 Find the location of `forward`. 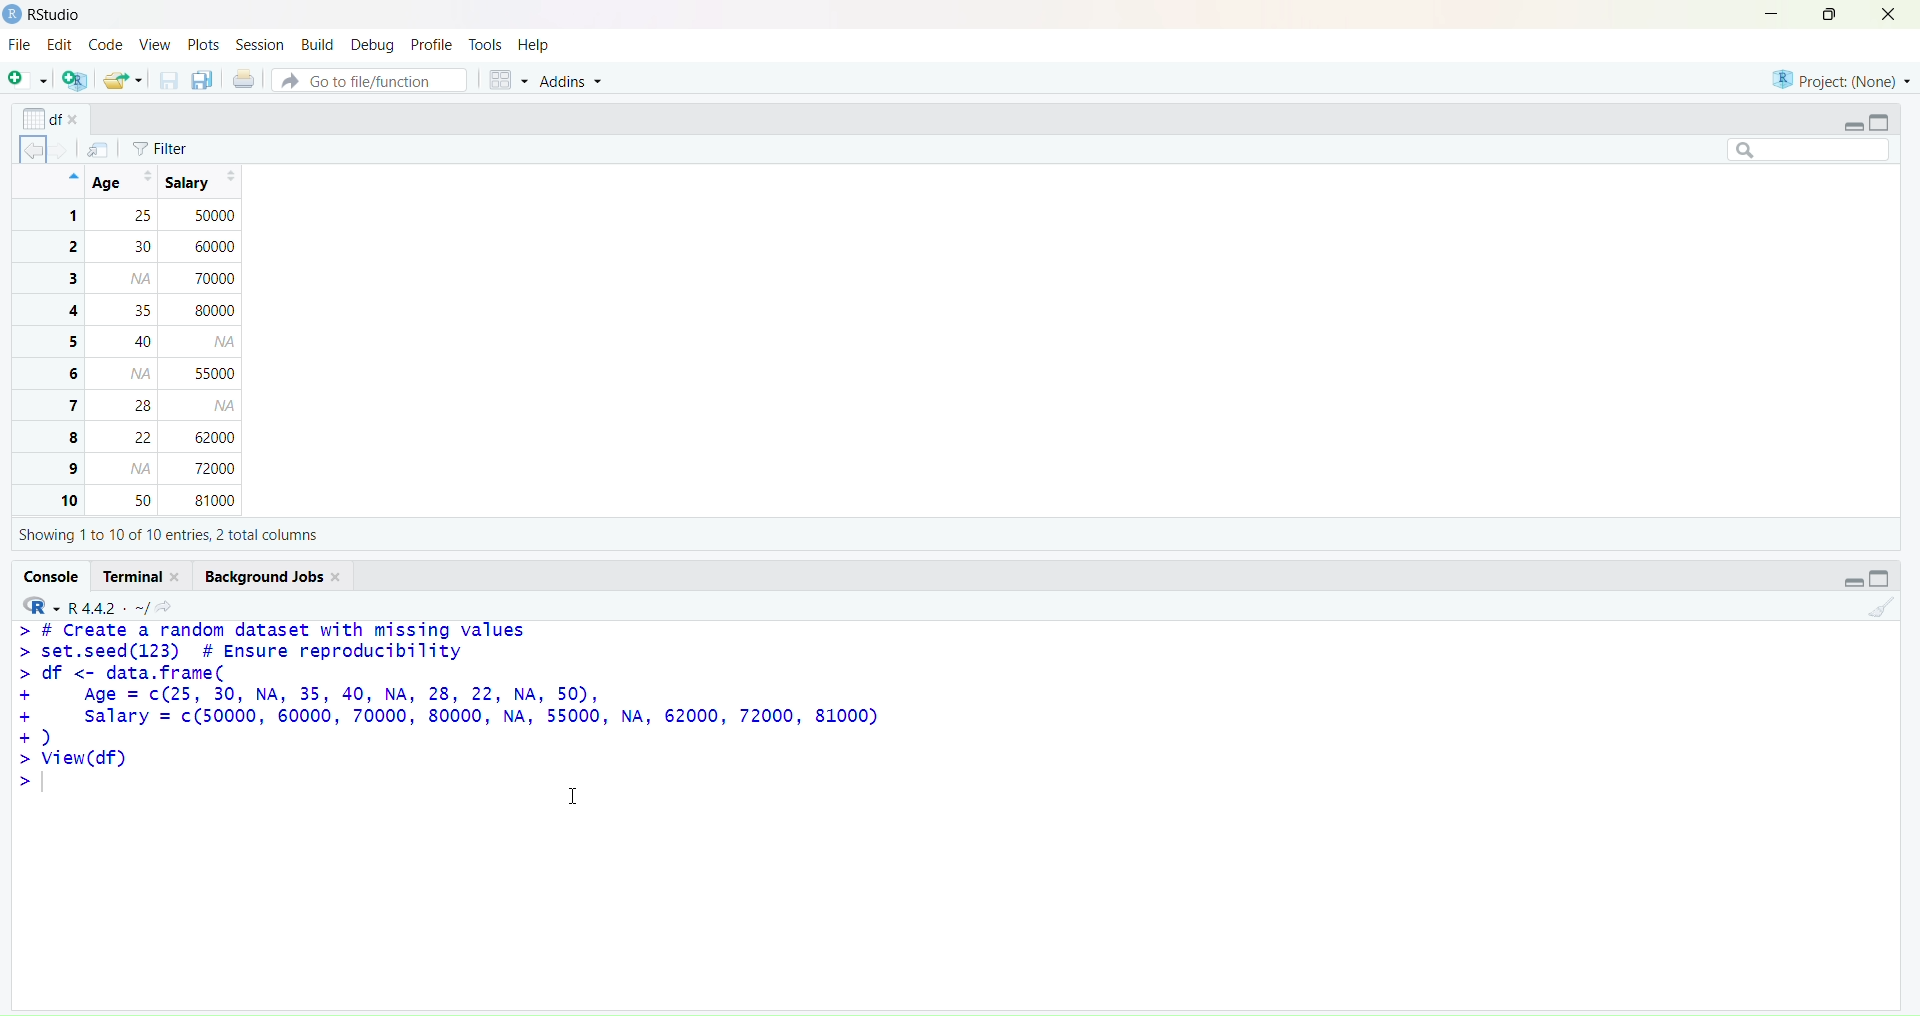

forward is located at coordinates (65, 150).